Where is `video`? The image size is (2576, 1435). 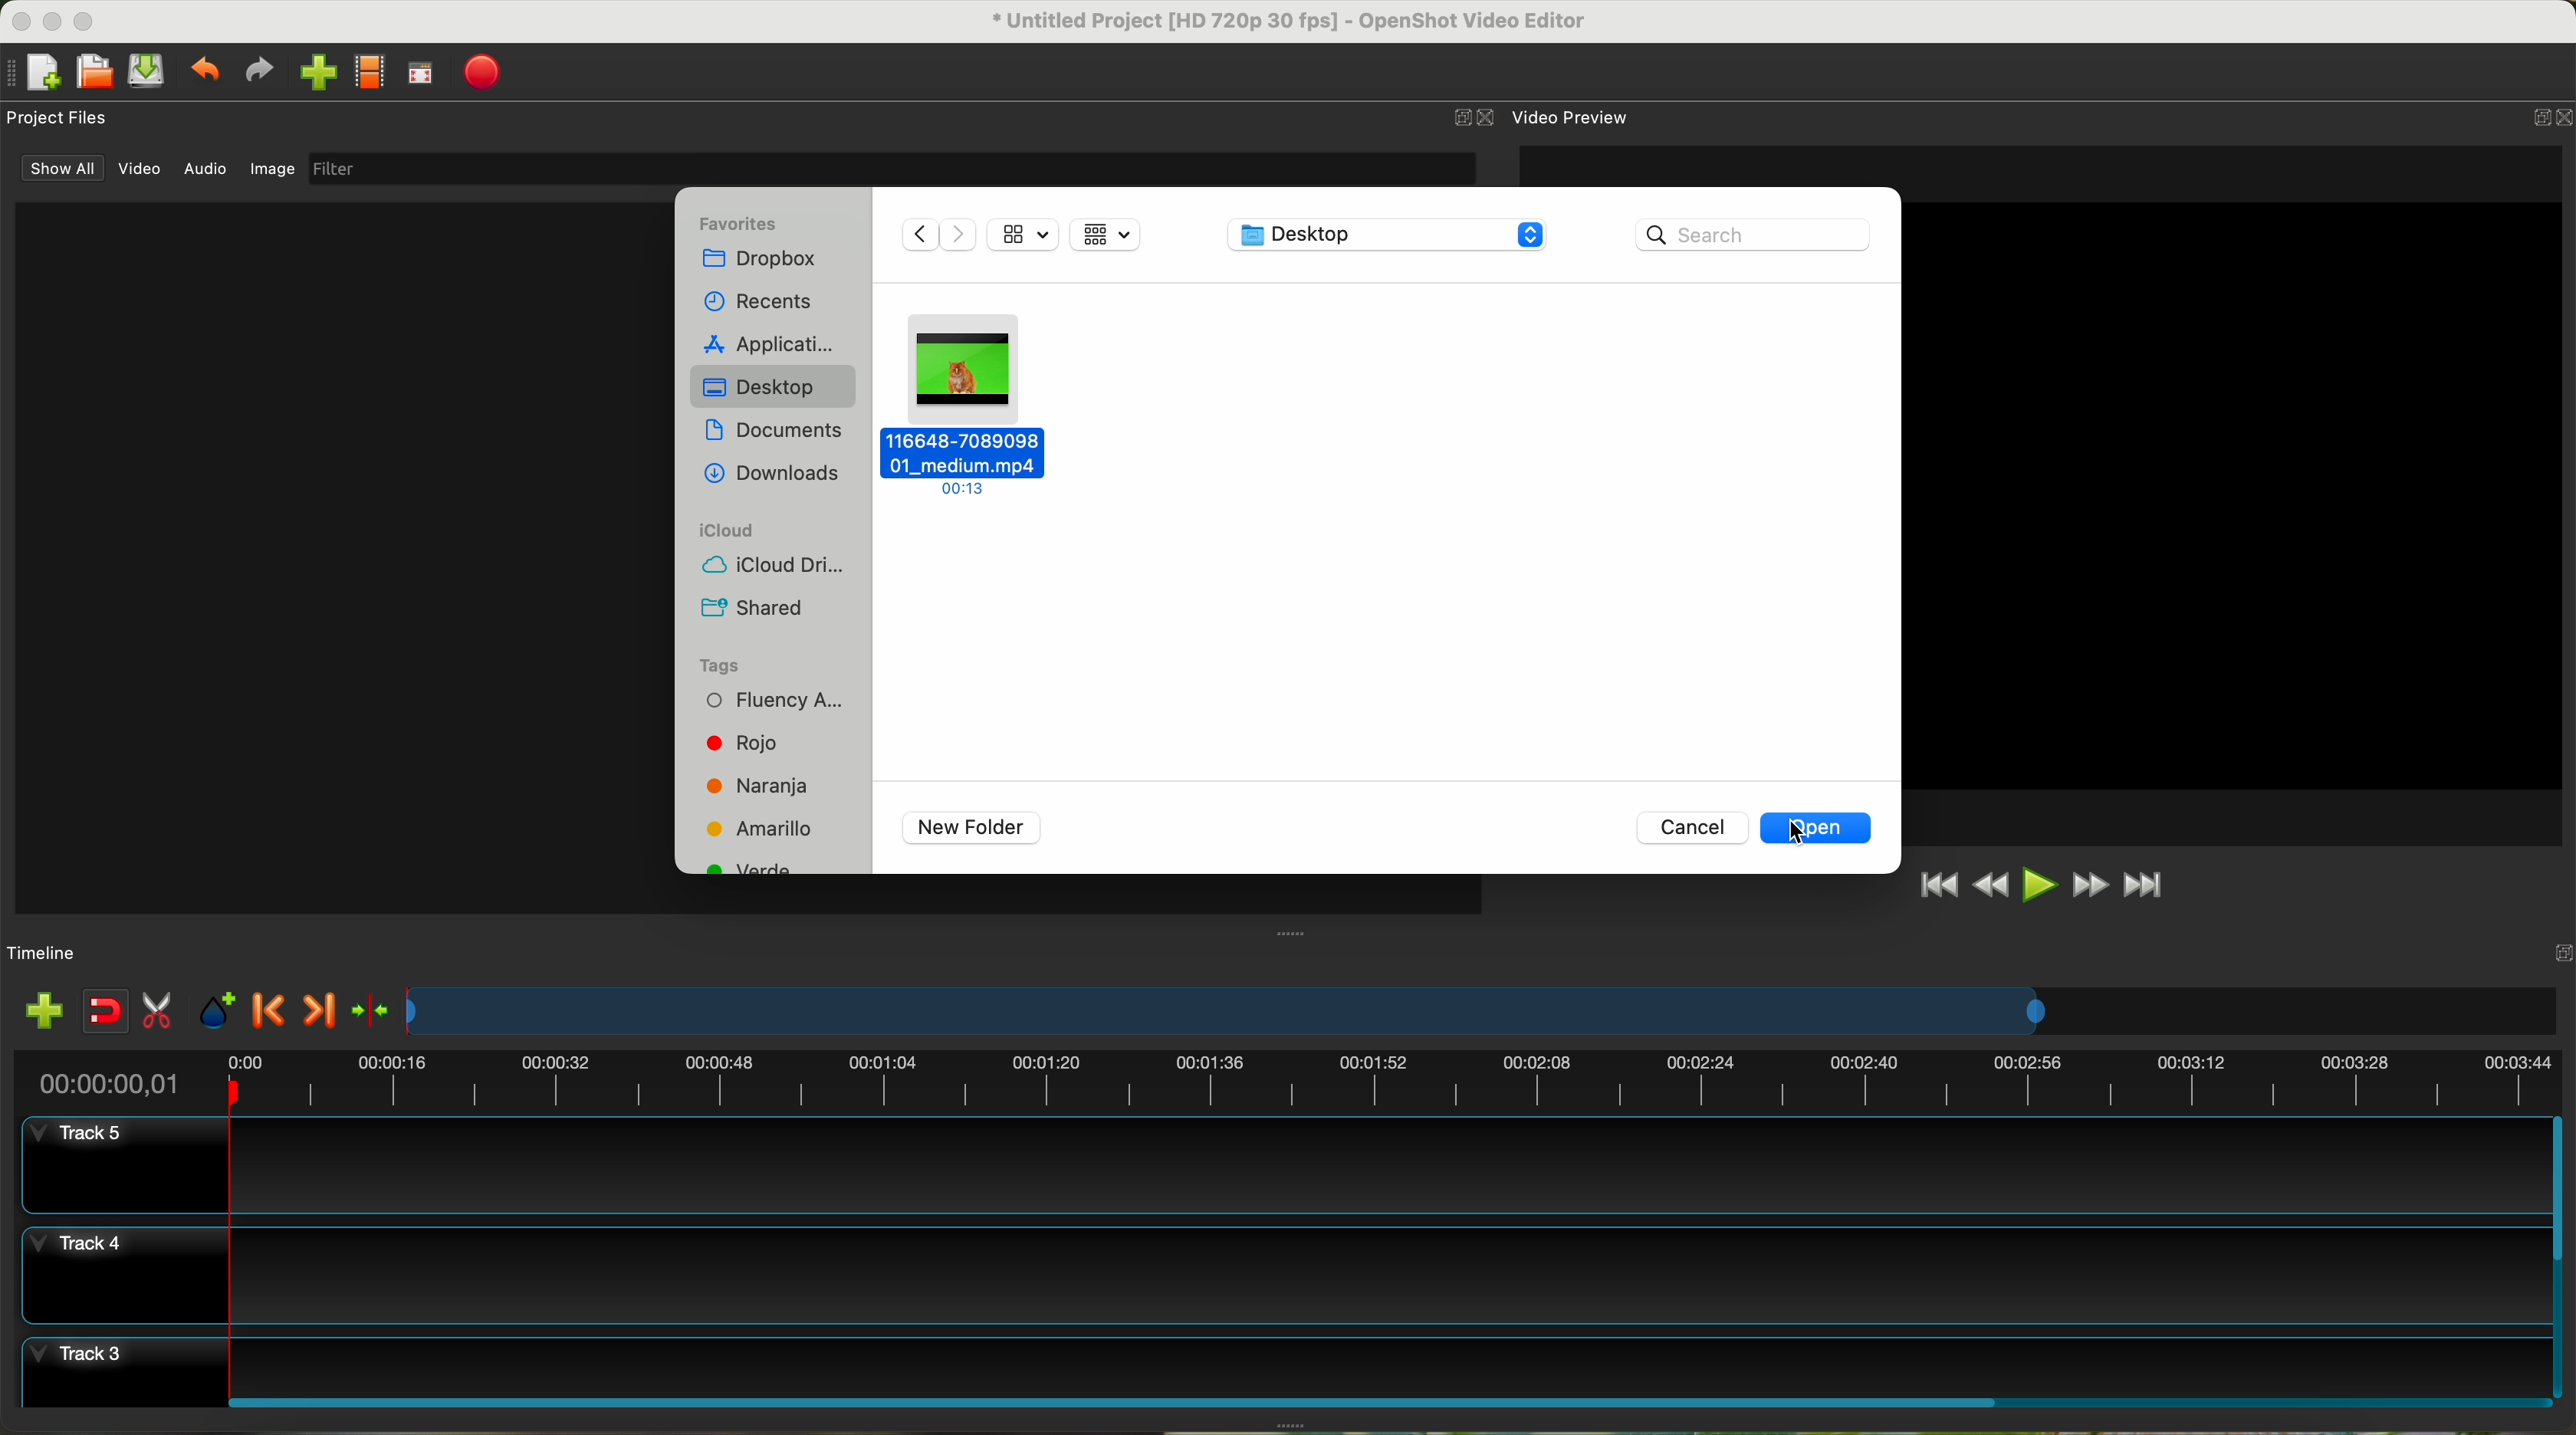 video is located at coordinates (141, 169).